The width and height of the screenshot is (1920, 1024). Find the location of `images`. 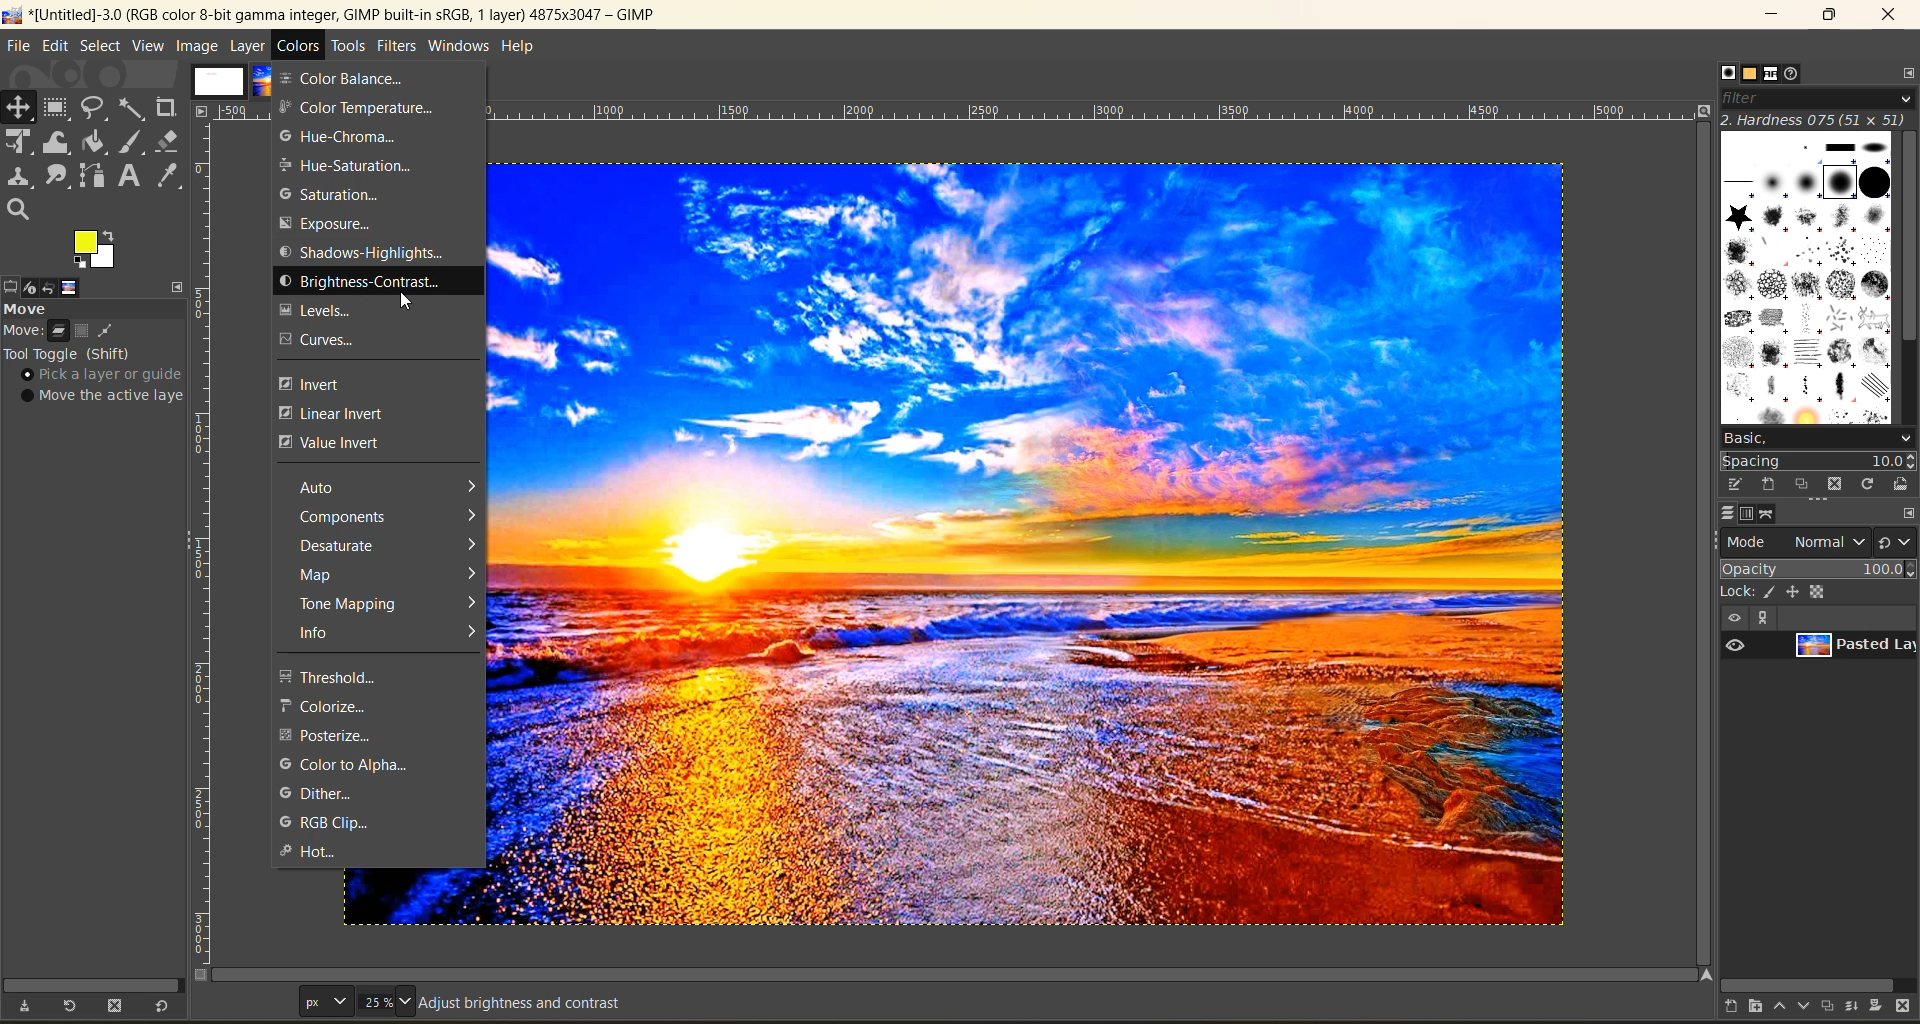

images is located at coordinates (221, 77).